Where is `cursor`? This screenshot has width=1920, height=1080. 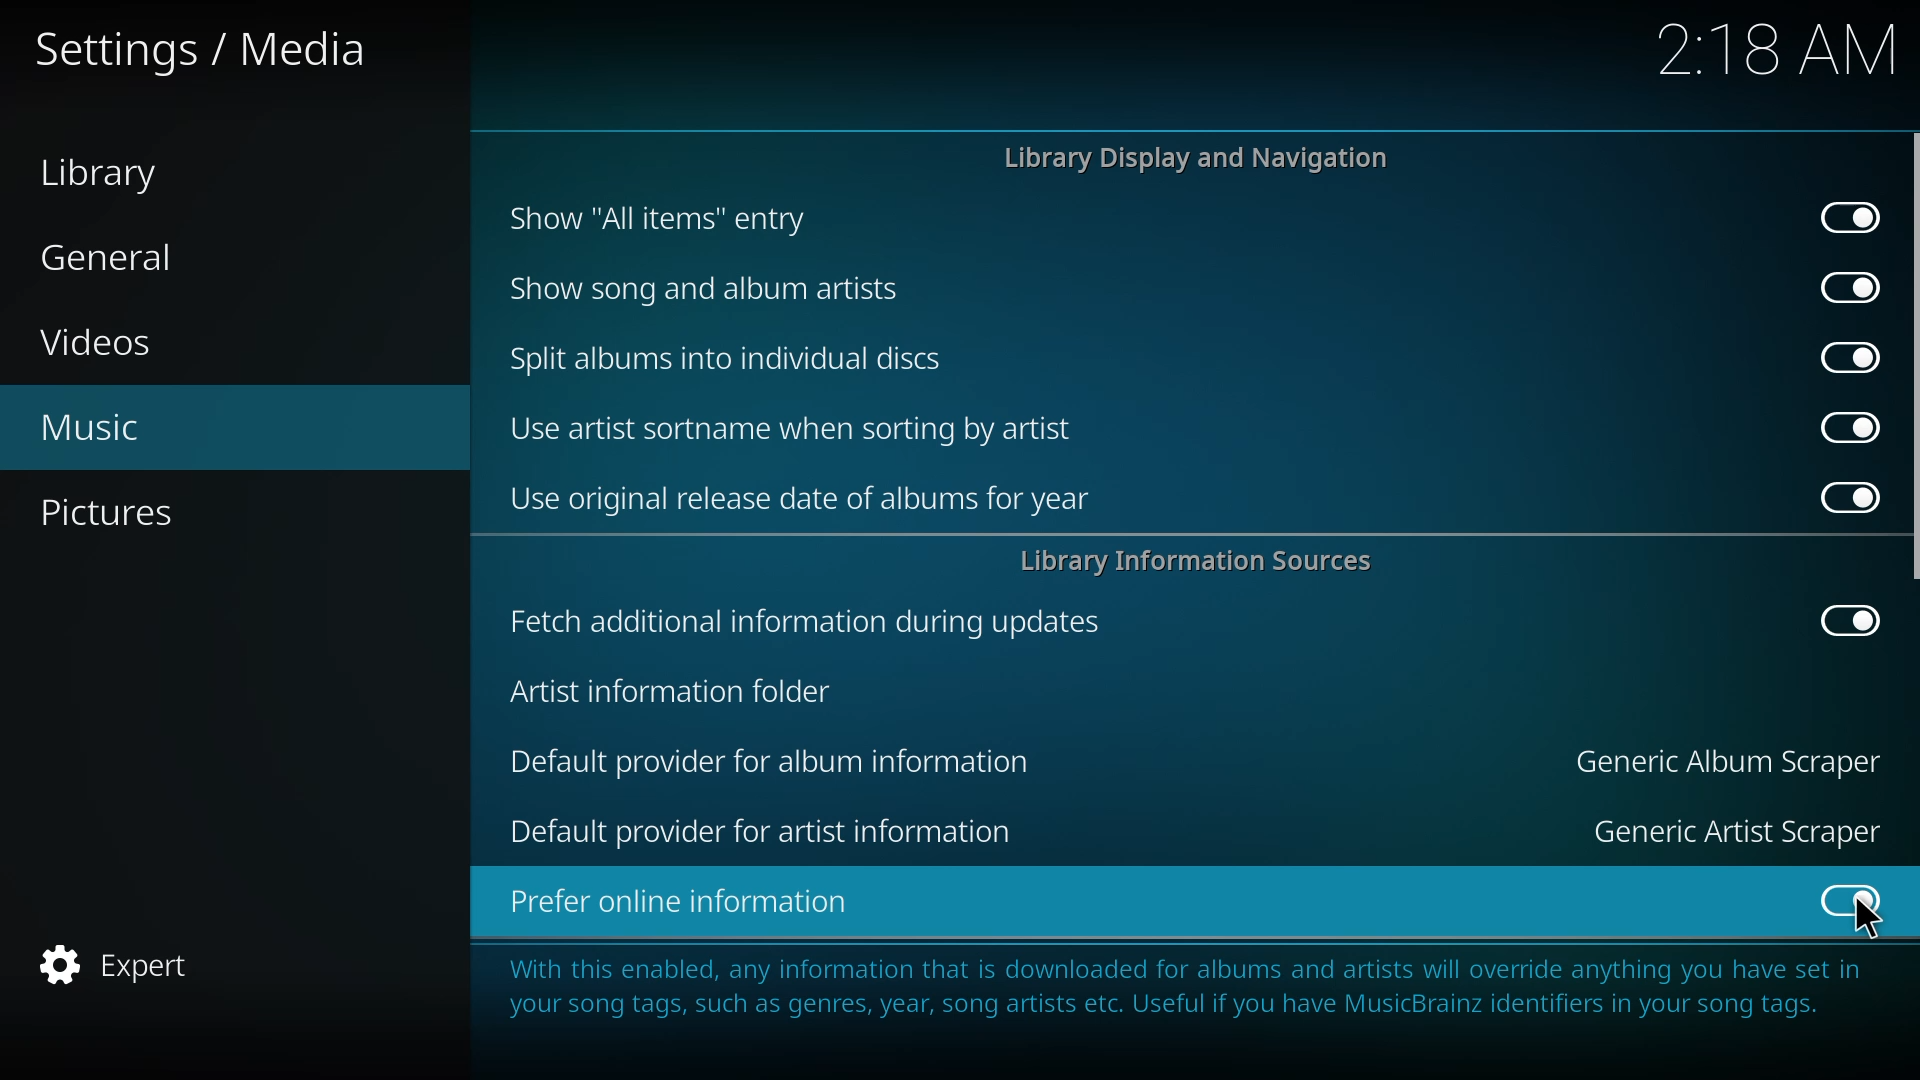
cursor is located at coordinates (1871, 922).